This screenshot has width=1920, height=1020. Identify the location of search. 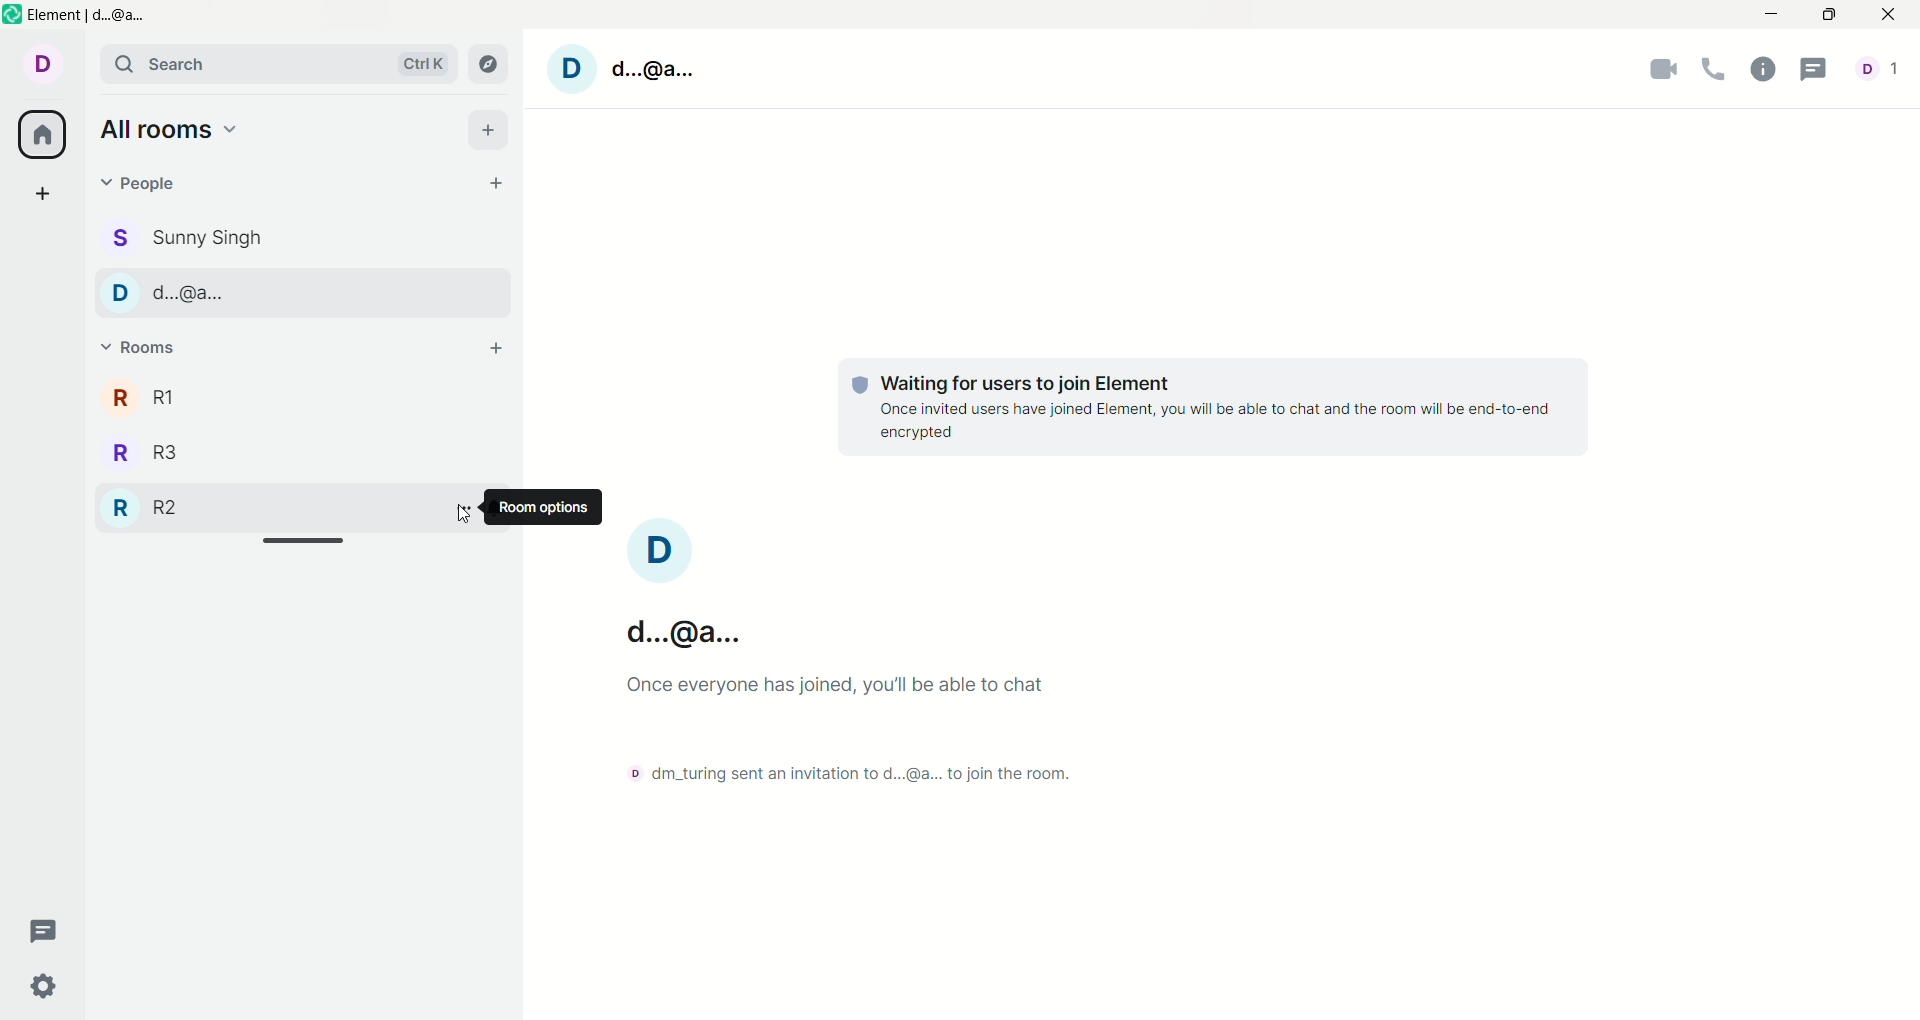
(278, 62).